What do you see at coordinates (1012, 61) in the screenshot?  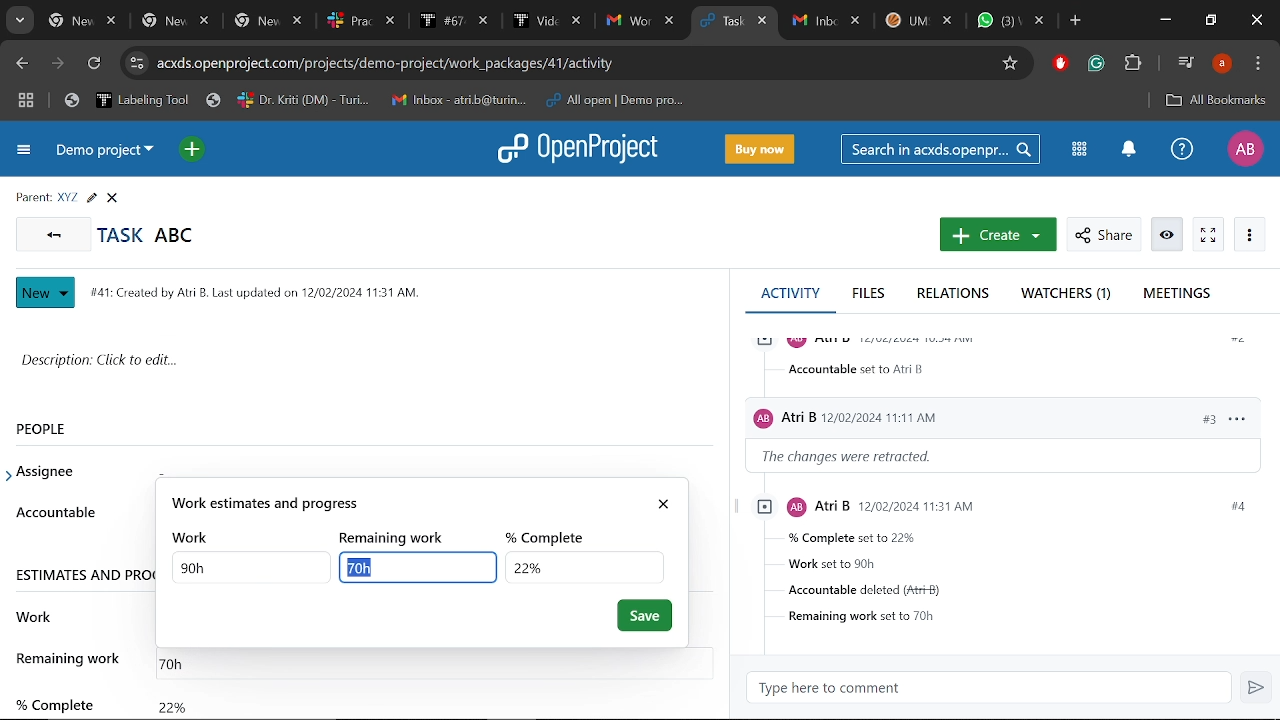 I see `Add/remove bookmark` at bounding box center [1012, 61].